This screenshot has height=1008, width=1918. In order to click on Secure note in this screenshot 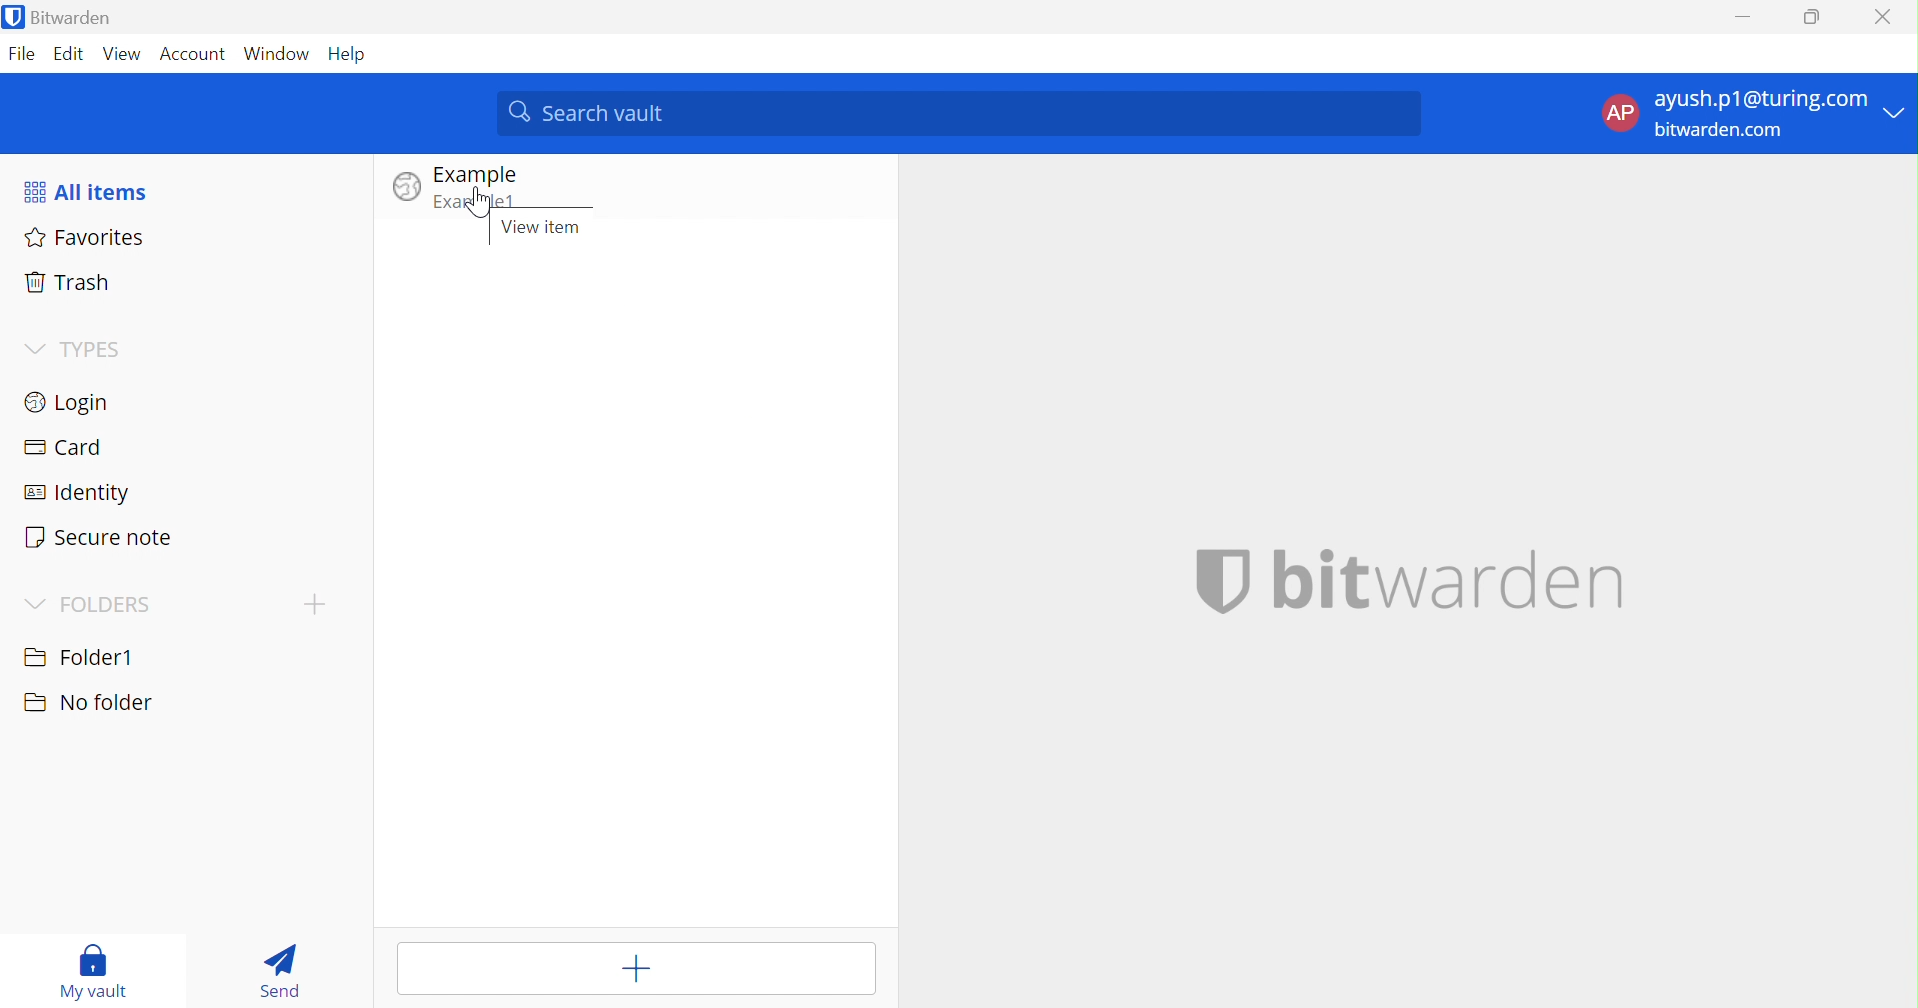, I will do `click(99, 538)`.